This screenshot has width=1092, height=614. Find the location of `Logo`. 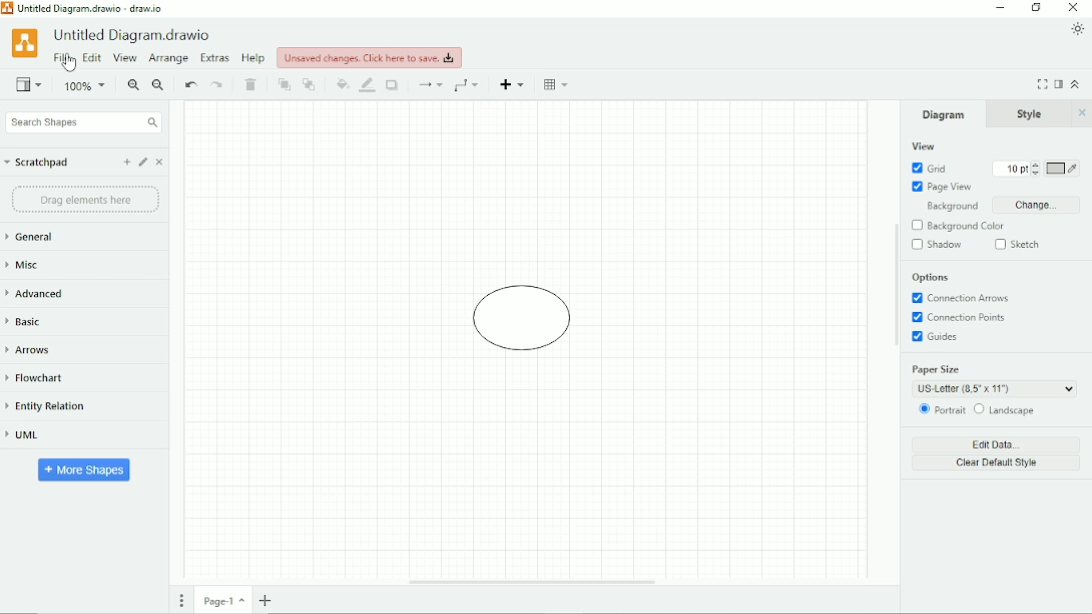

Logo is located at coordinates (25, 44).